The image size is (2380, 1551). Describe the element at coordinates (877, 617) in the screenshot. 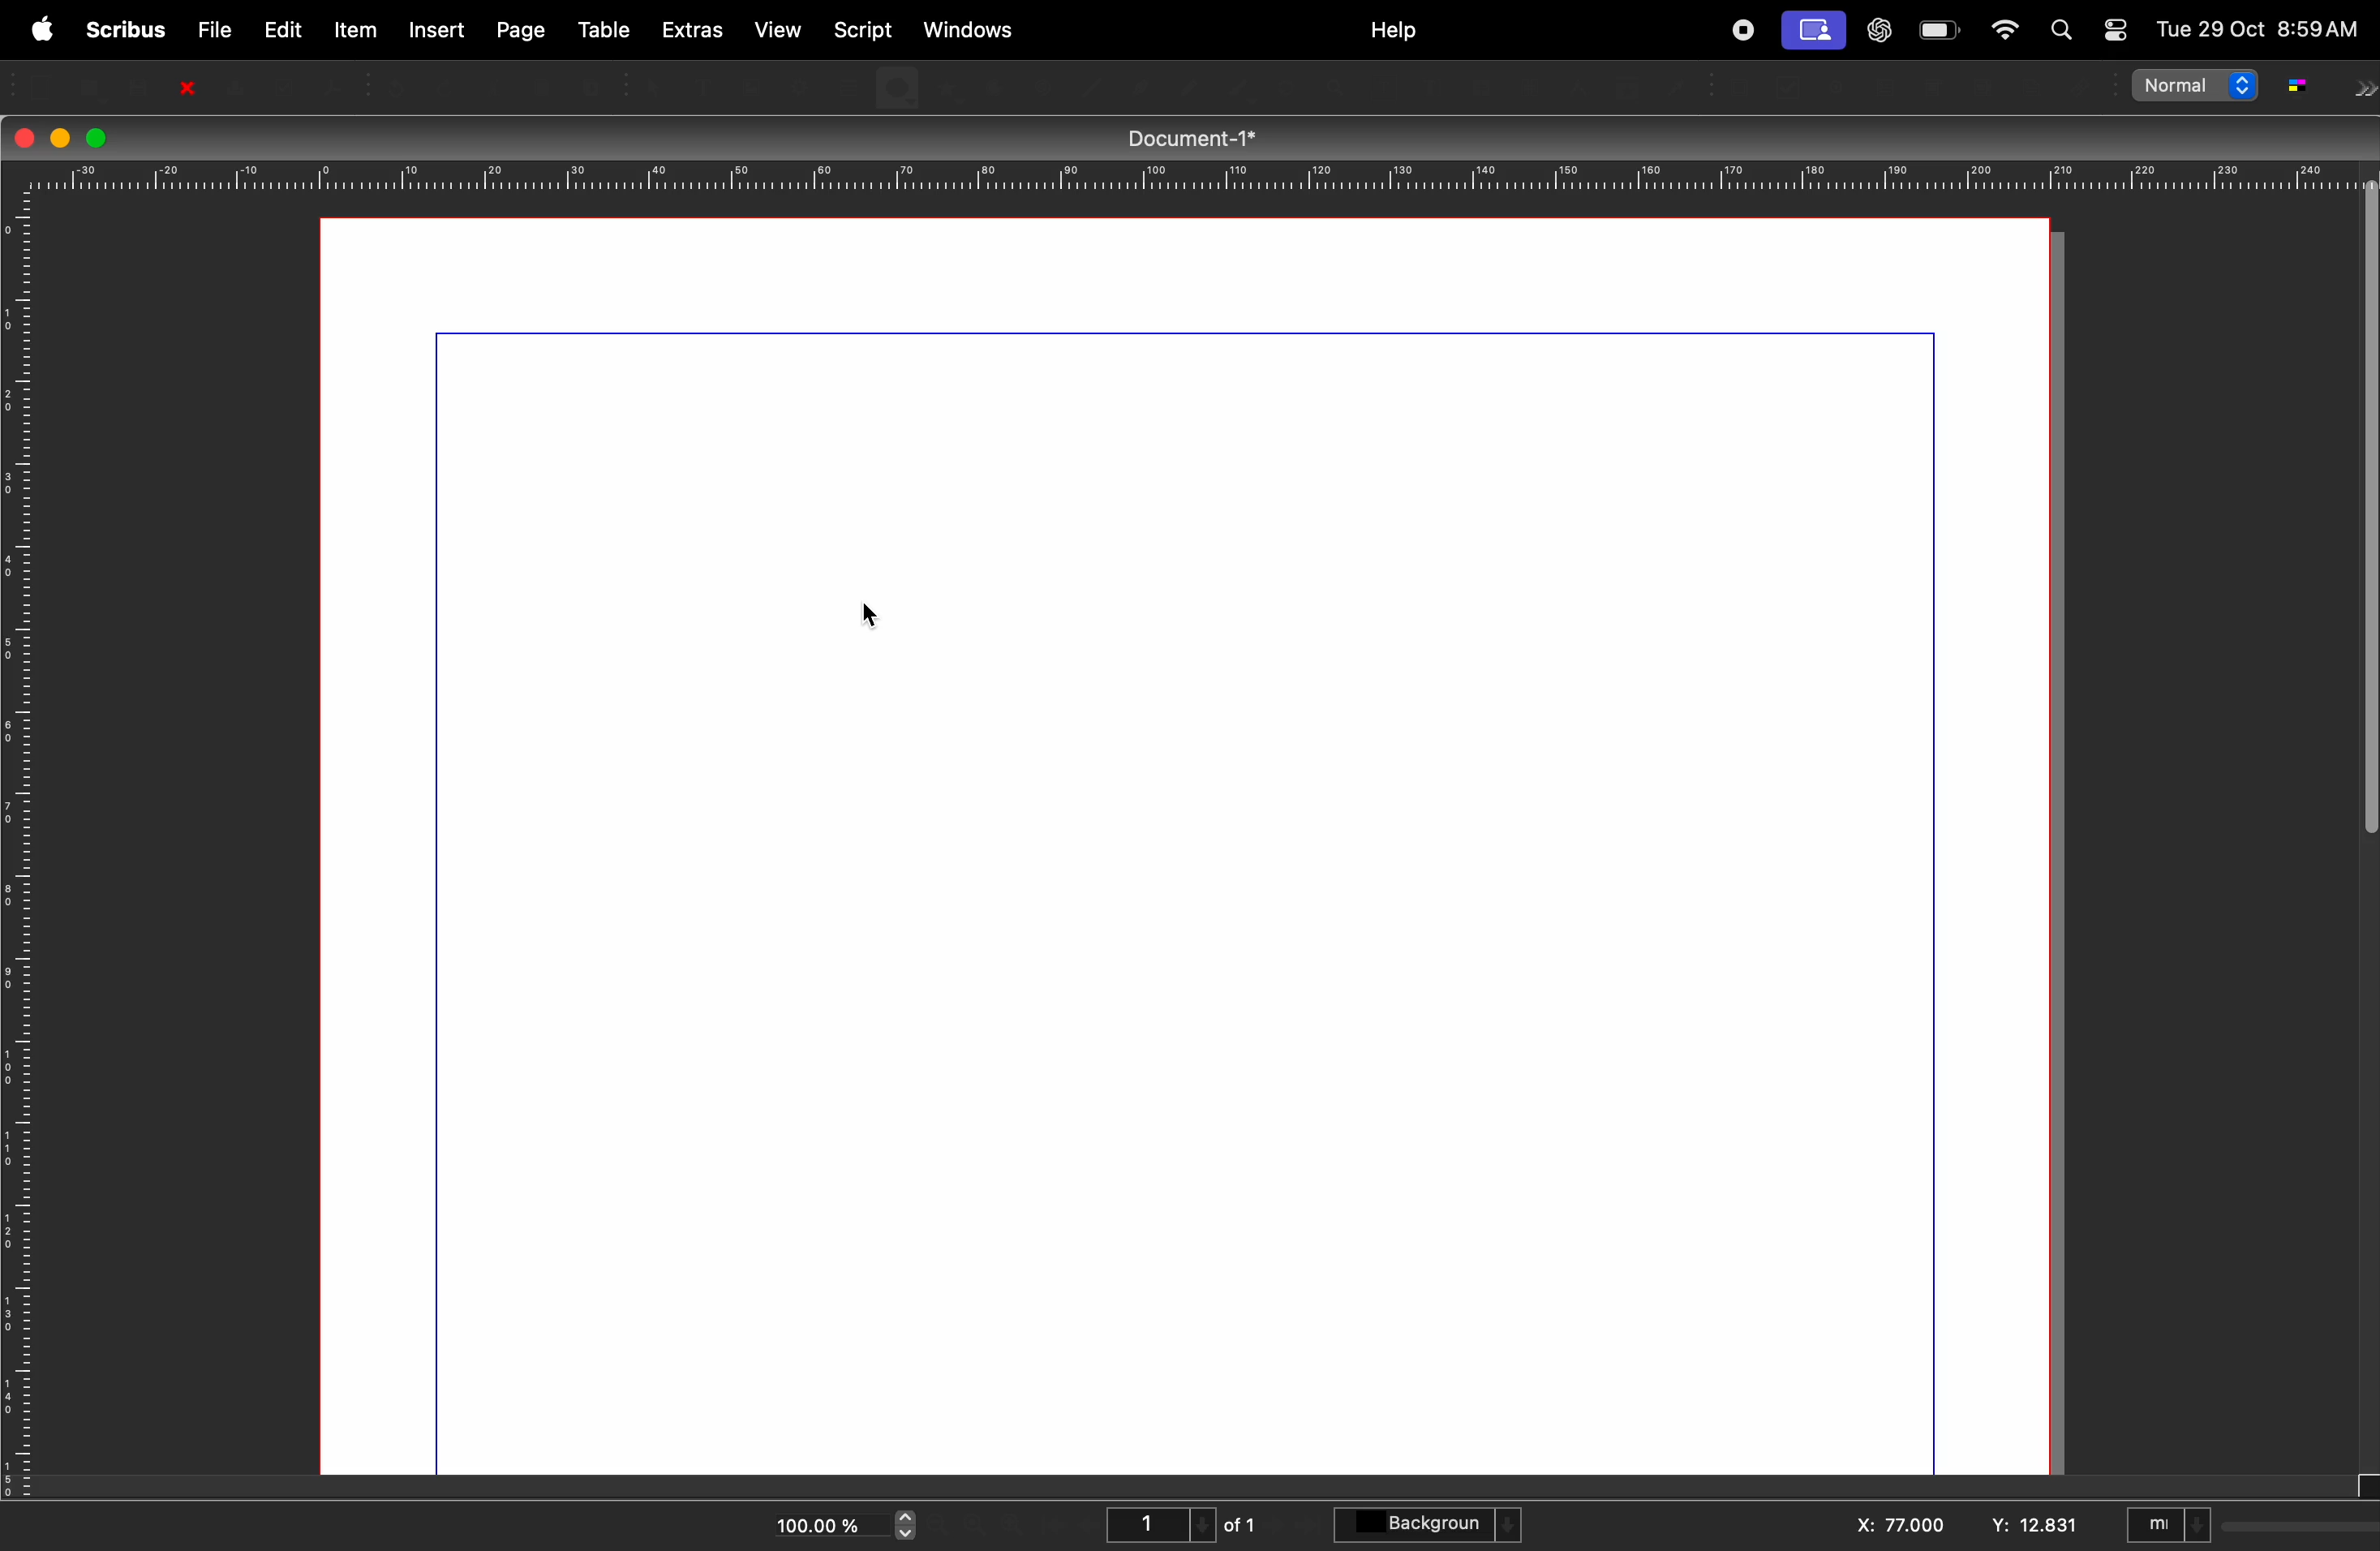

I see `cursor` at that location.